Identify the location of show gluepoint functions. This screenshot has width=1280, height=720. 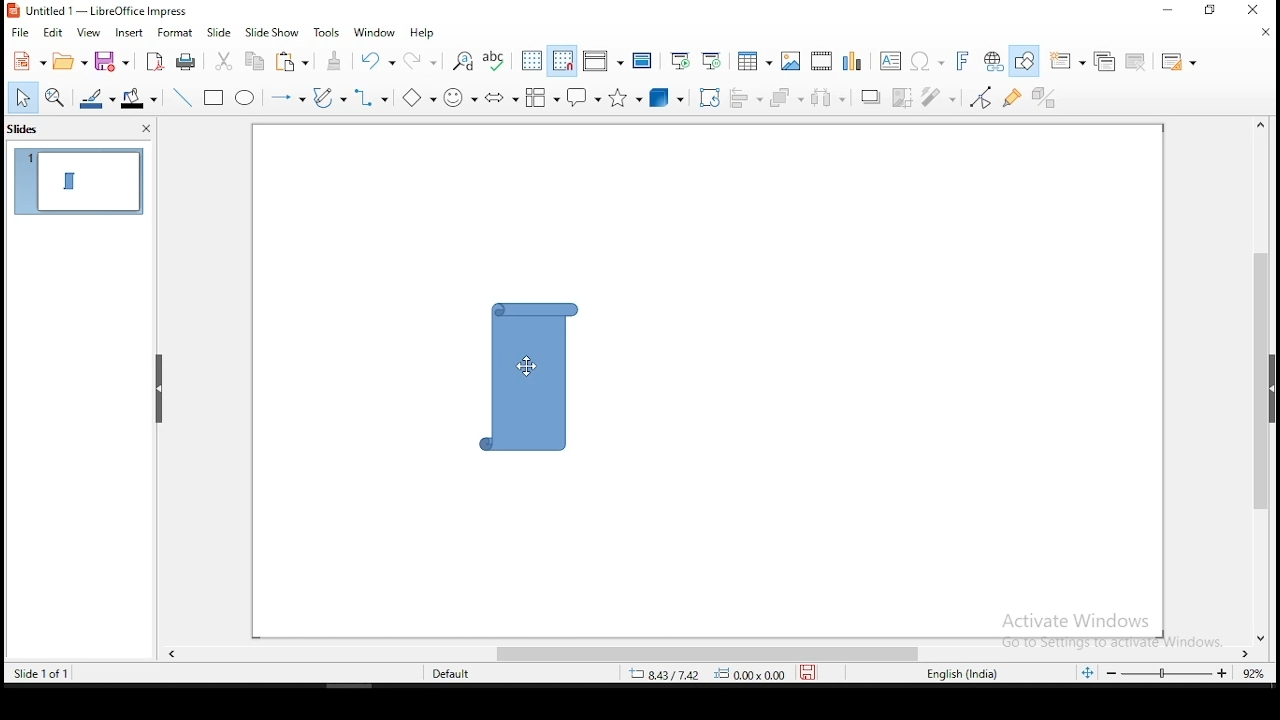
(1013, 96).